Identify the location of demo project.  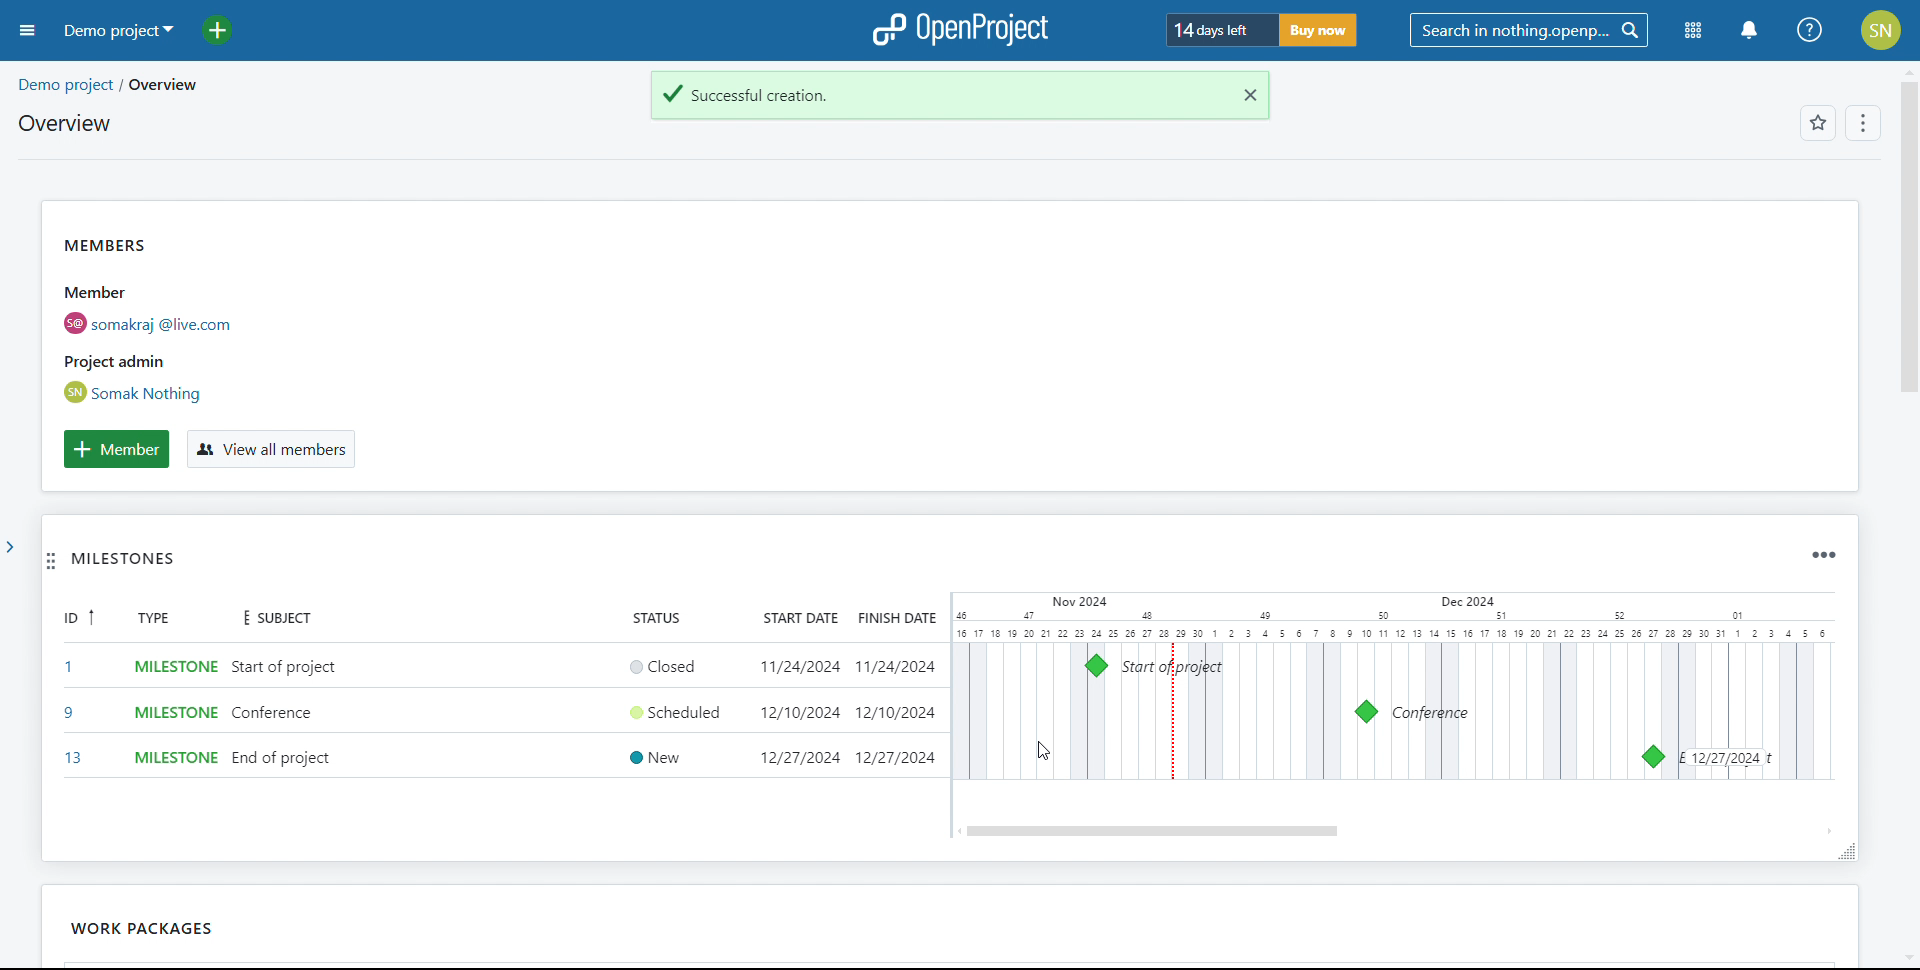
(116, 30).